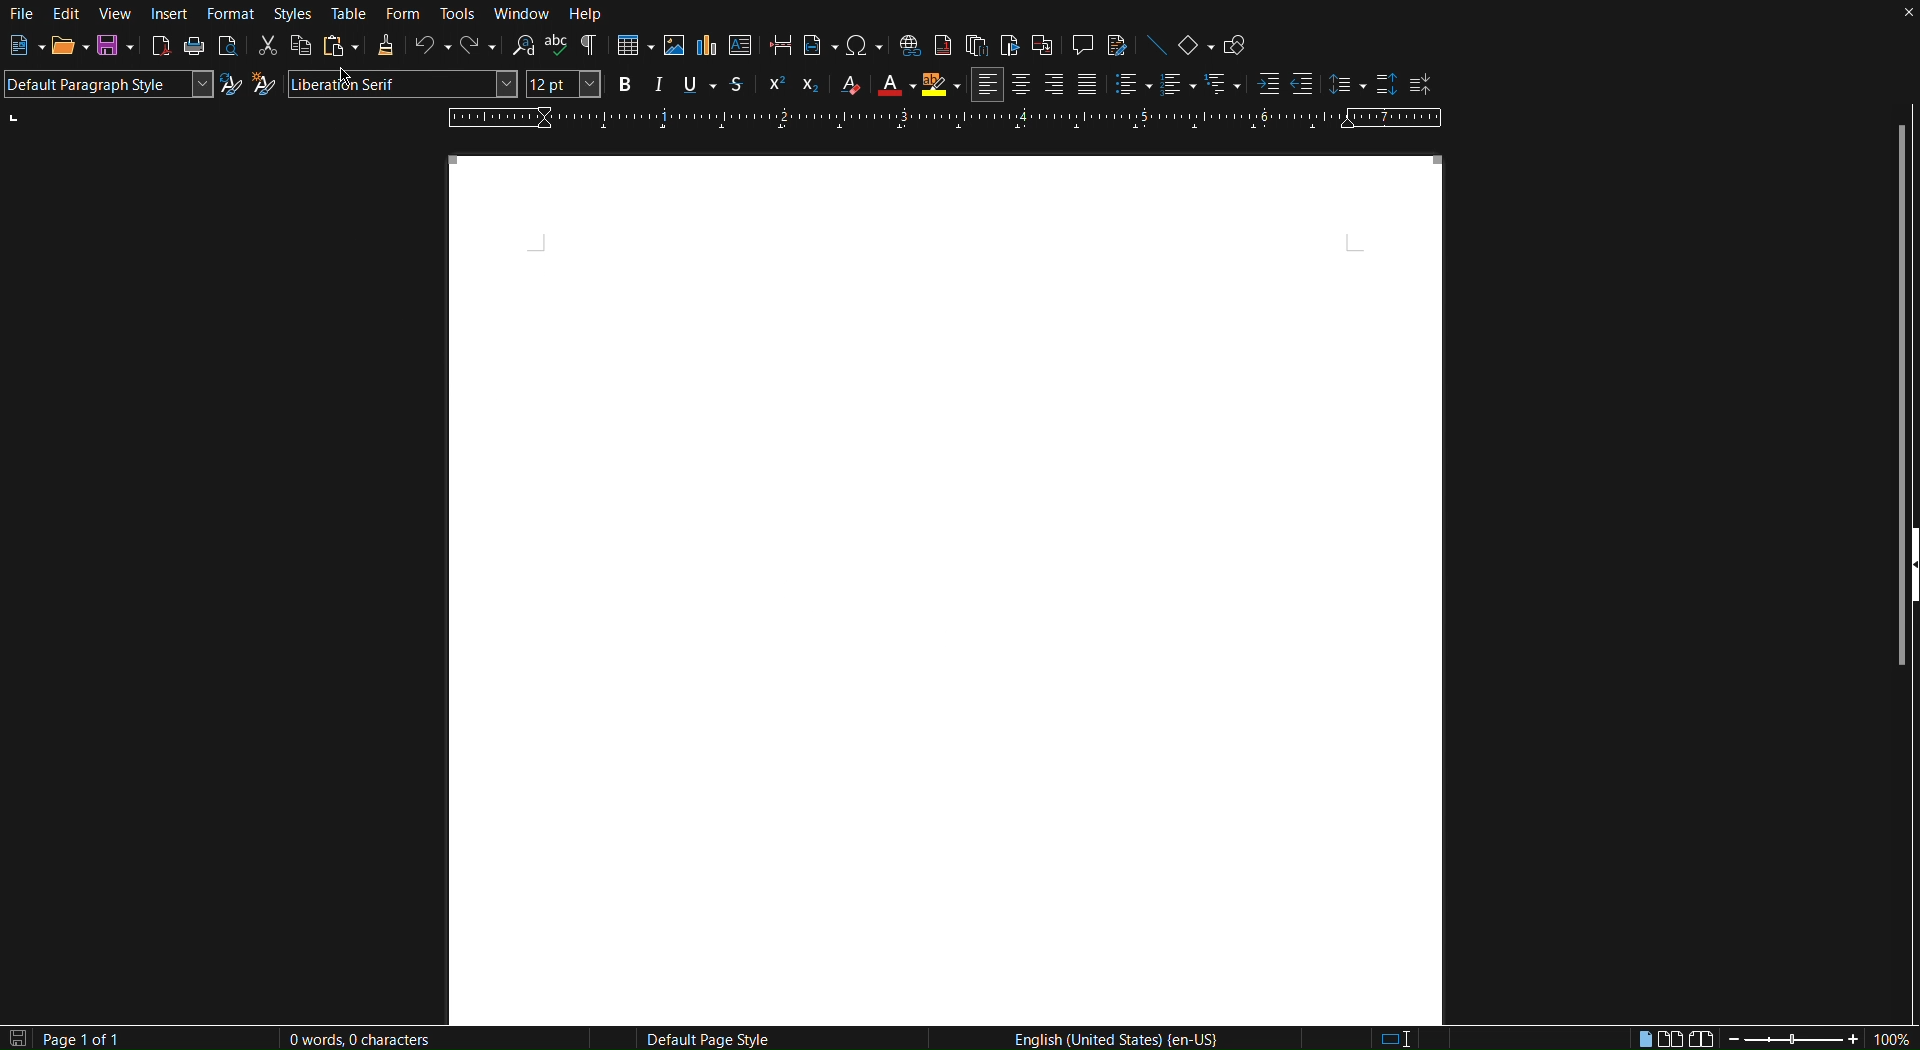  I want to click on Italics, so click(659, 84).